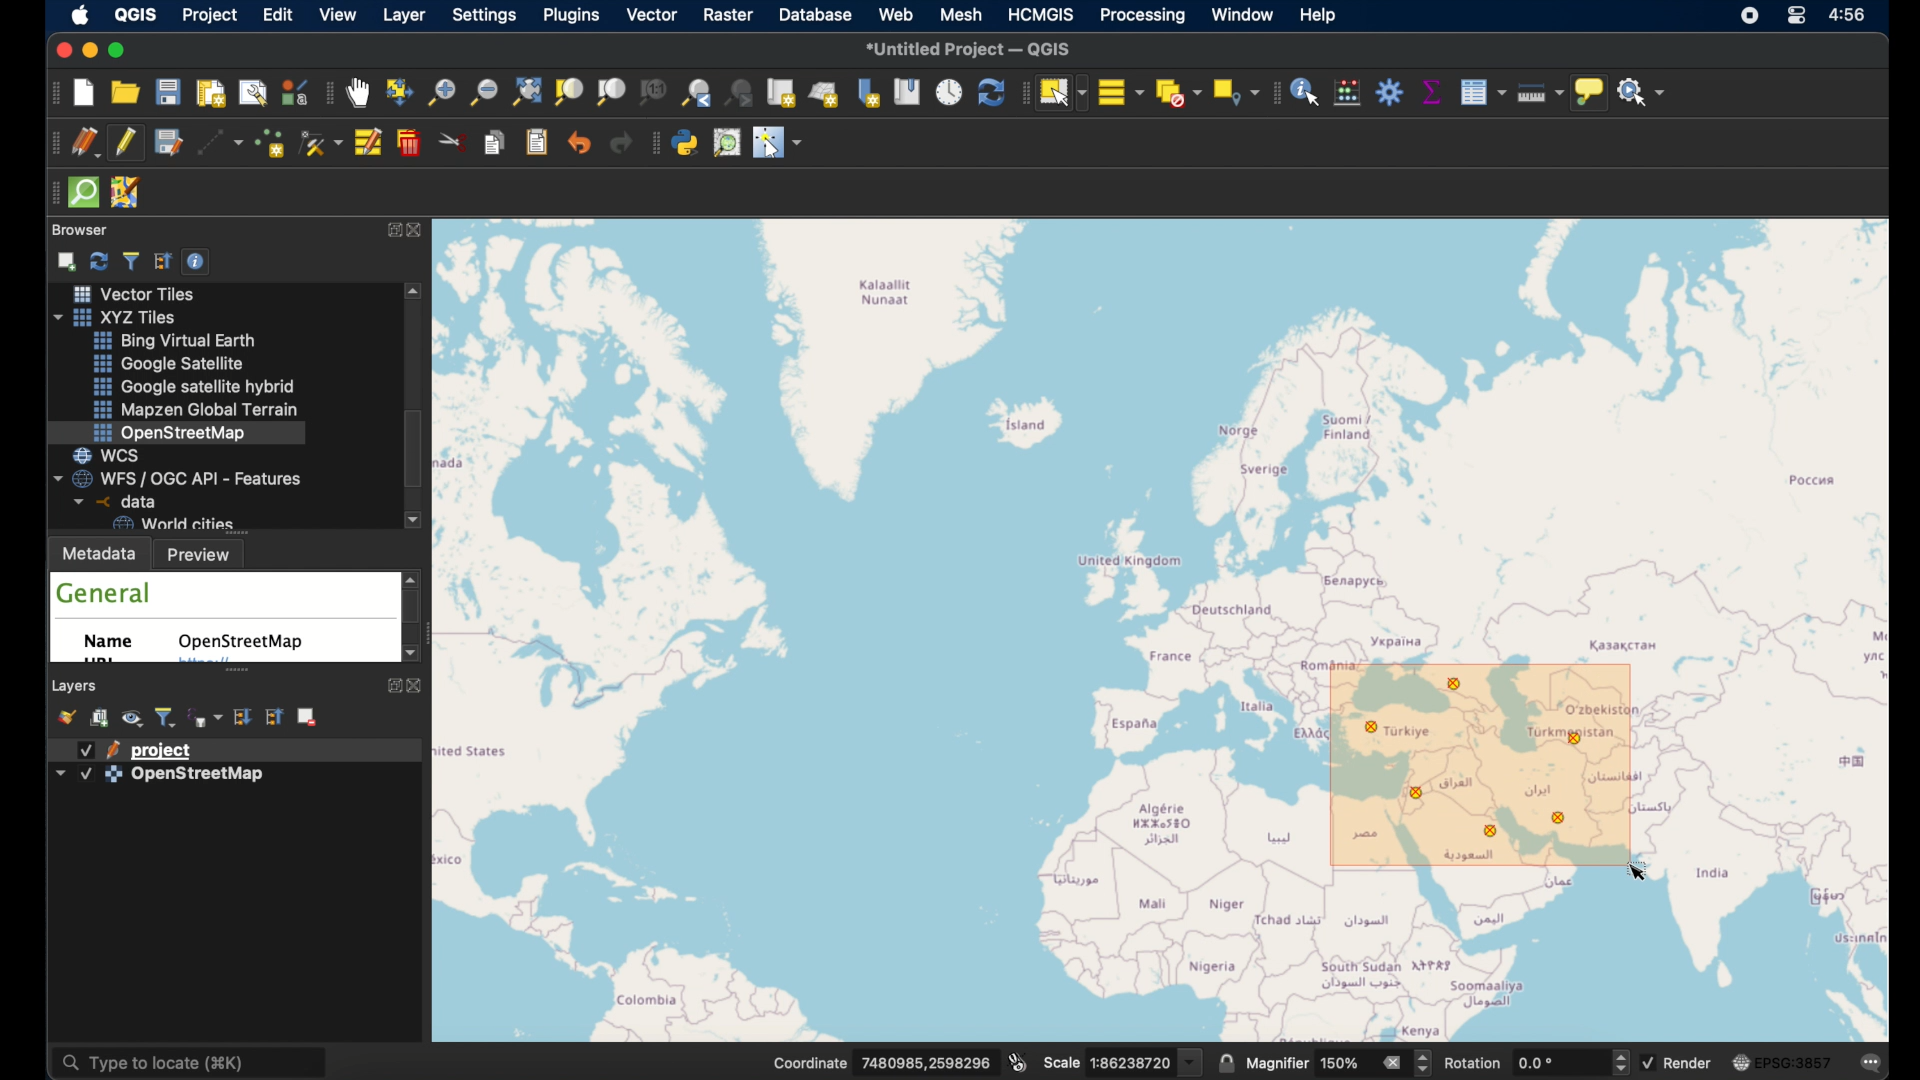 The width and height of the screenshot is (1920, 1080). I want to click on show layout manager, so click(255, 95).